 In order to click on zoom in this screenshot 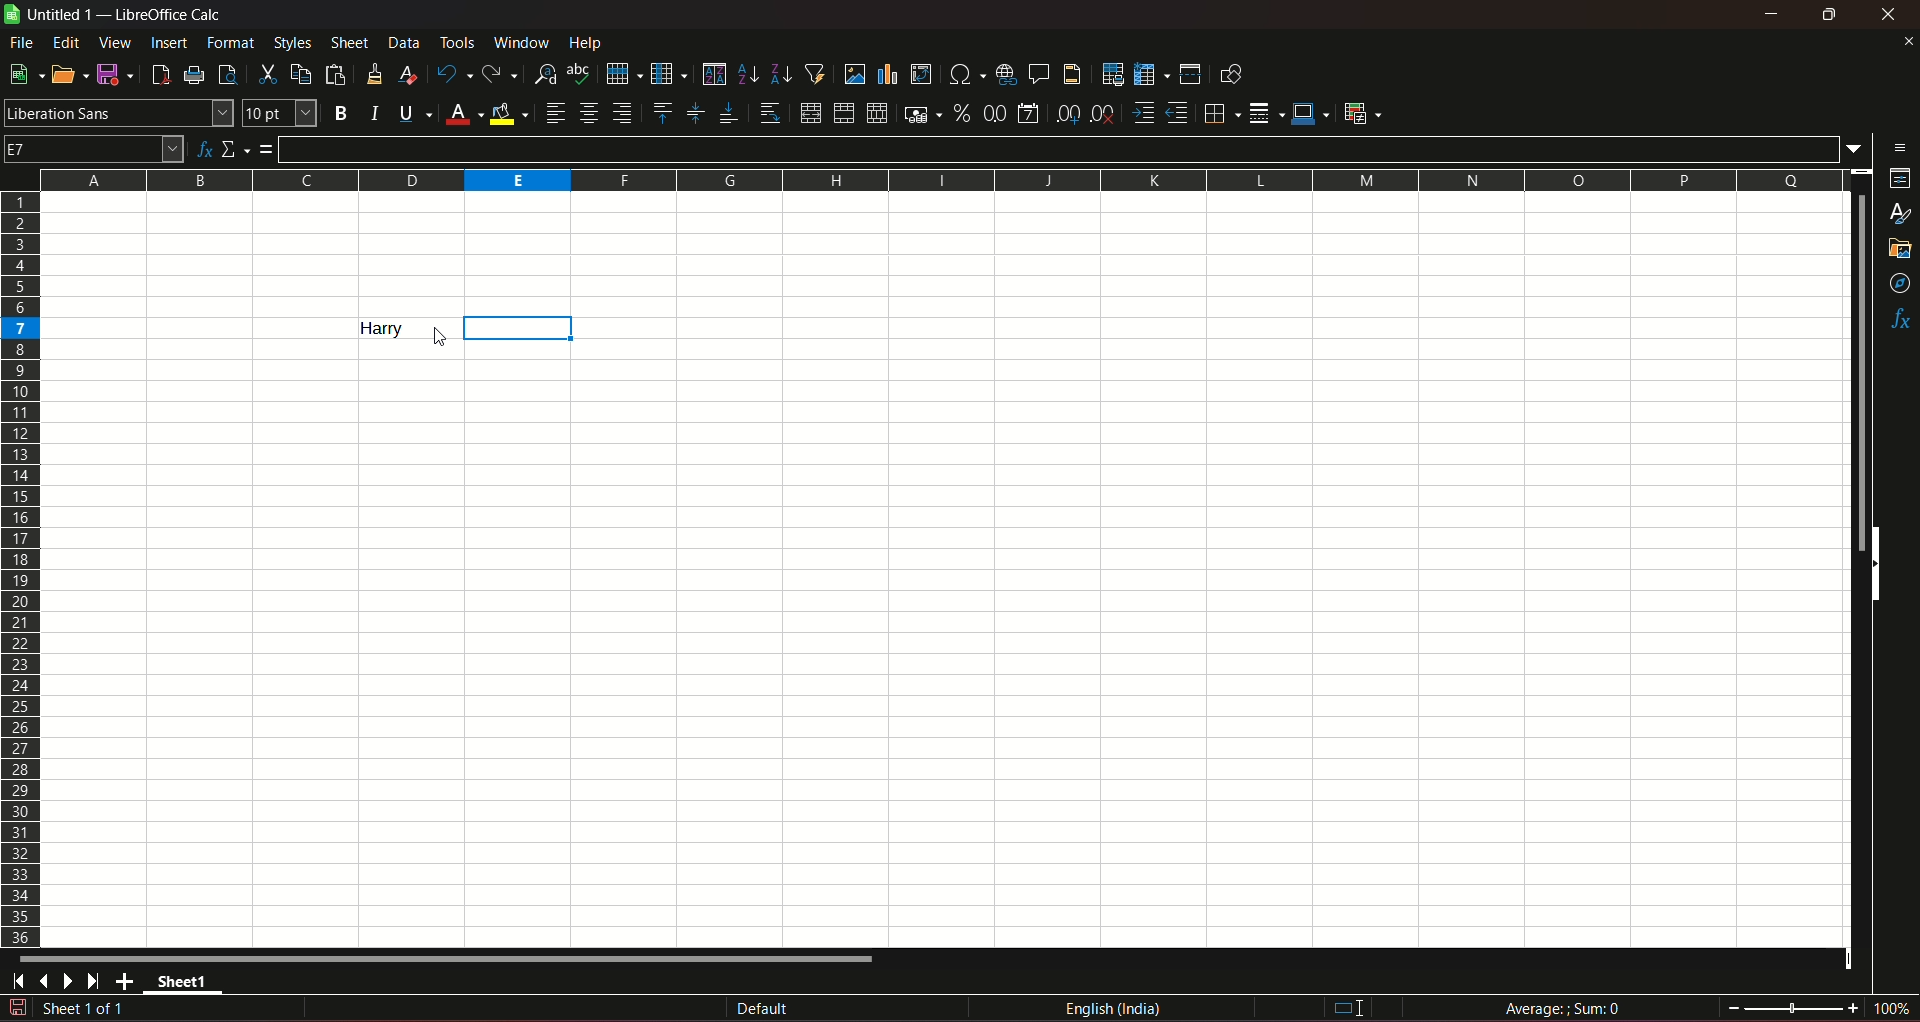, I will do `click(1819, 1006)`.